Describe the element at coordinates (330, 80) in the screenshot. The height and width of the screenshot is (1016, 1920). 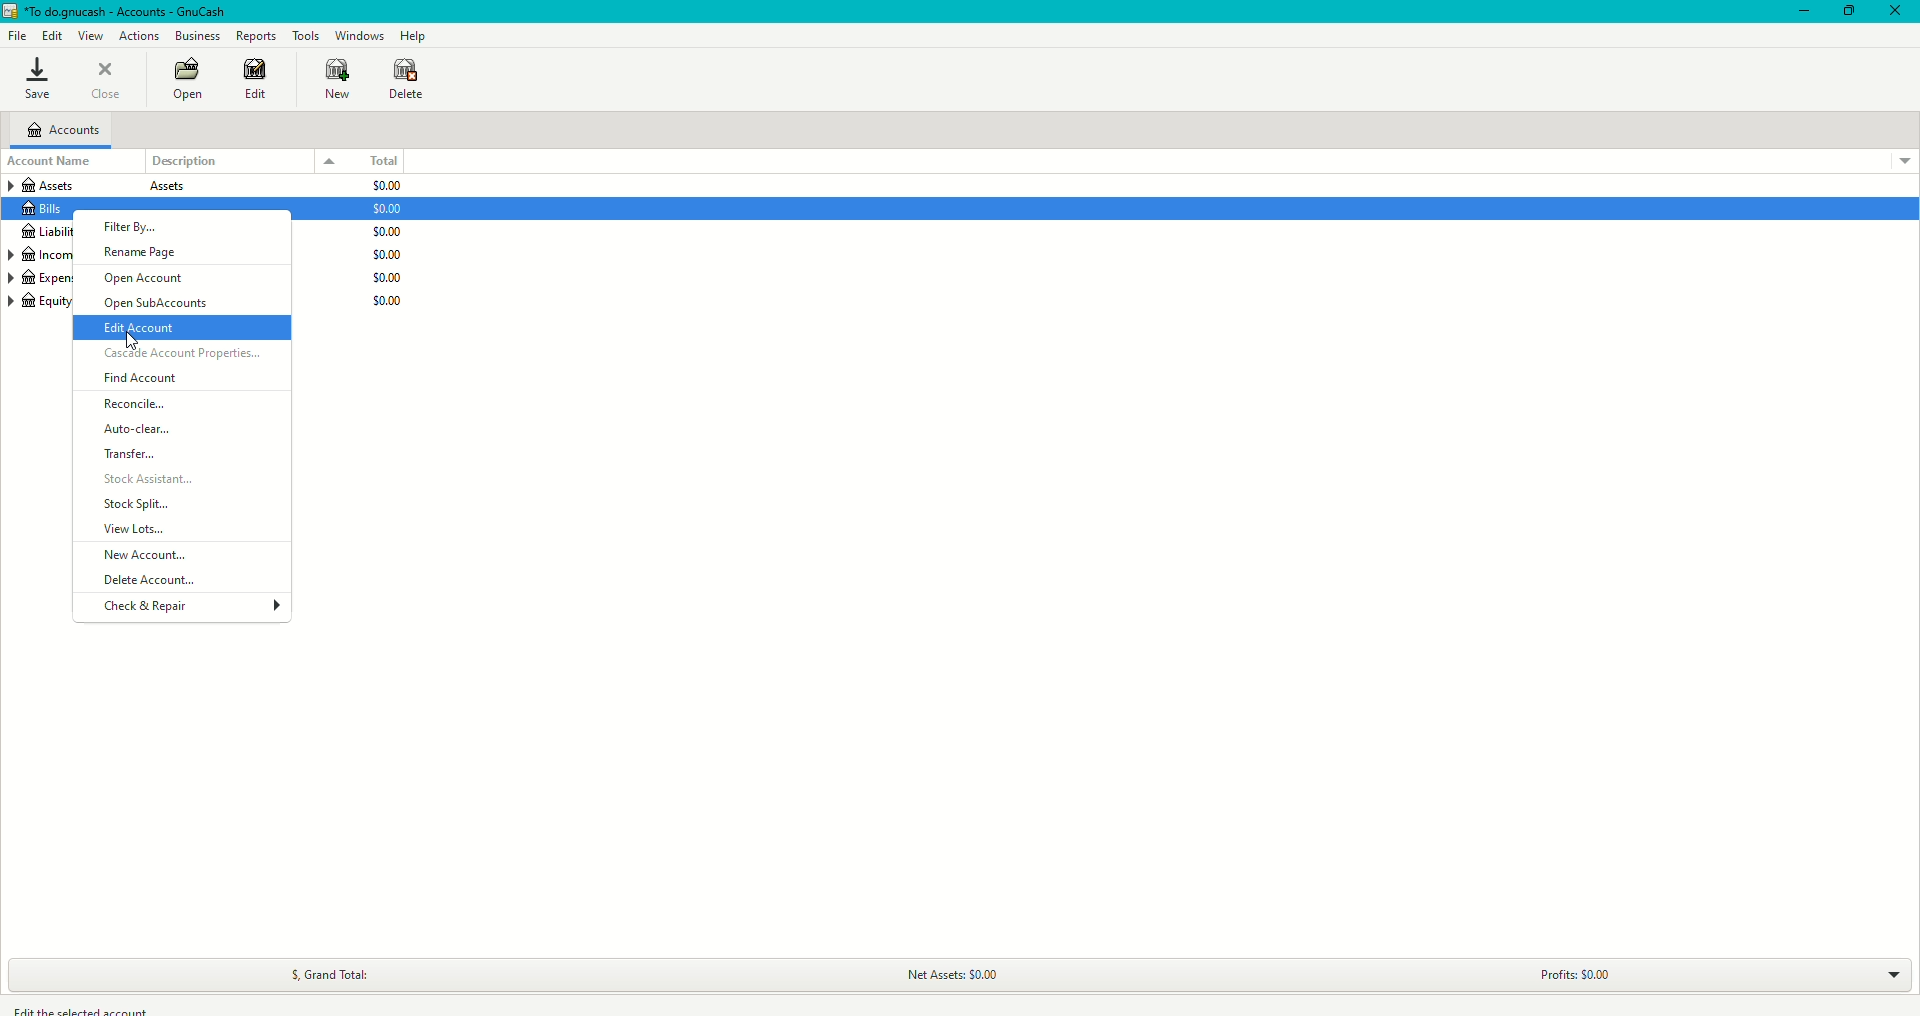
I see `New` at that location.